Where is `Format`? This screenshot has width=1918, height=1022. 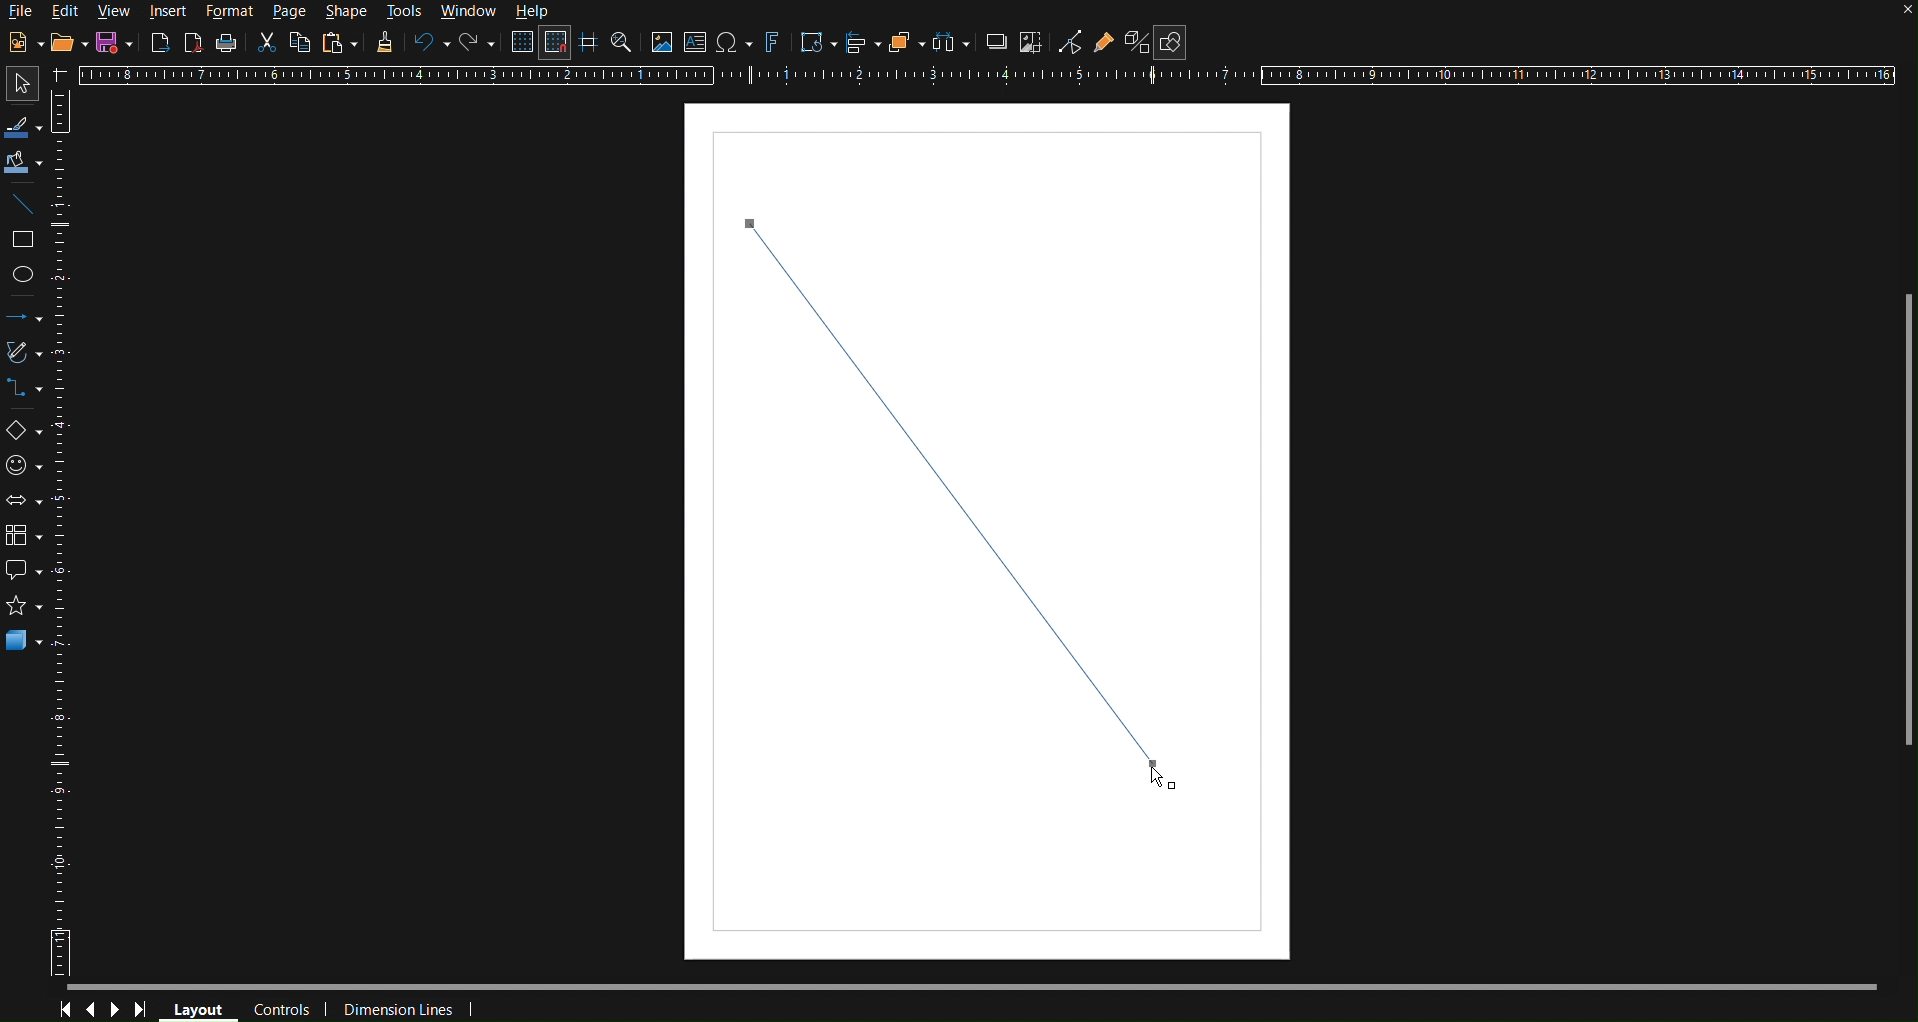 Format is located at coordinates (226, 12).